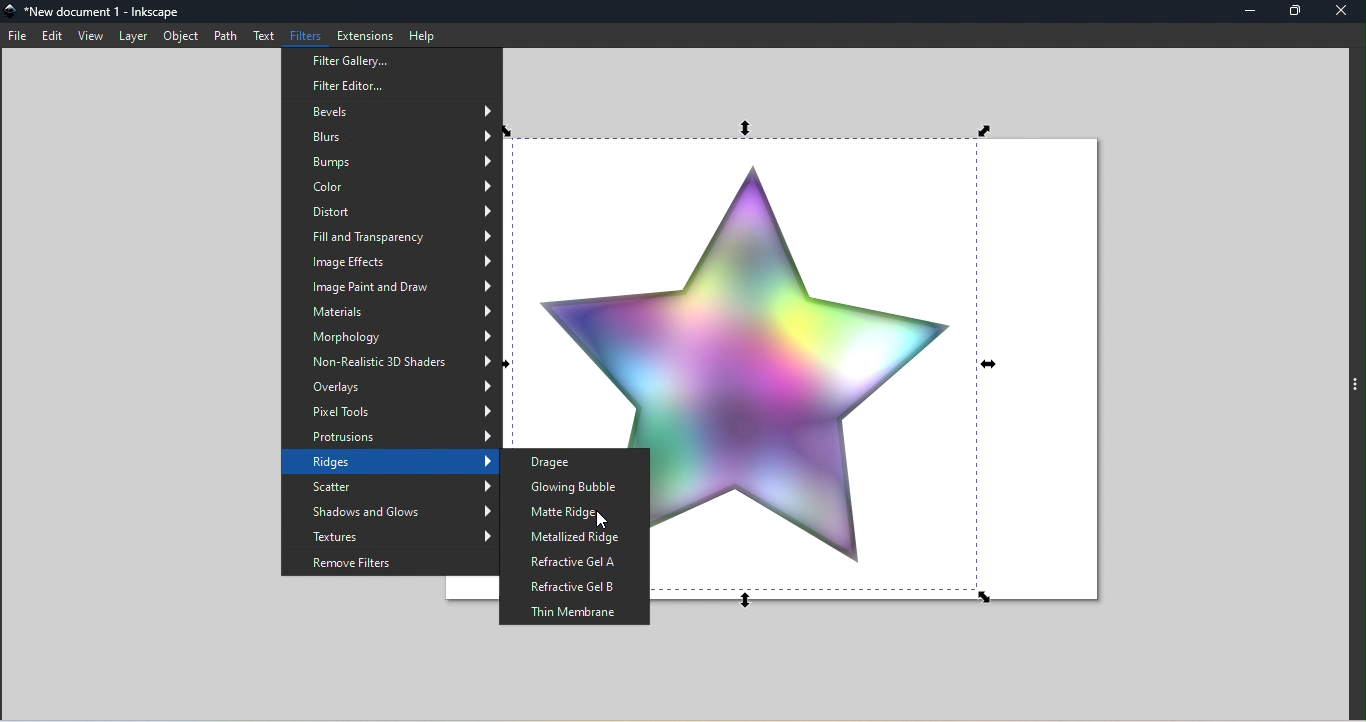 The width and height of the screenshot is (1366, 722). Describe the element at coordinates (577, 562) in the screenshot. I see `Refractive Gel A` at that location.